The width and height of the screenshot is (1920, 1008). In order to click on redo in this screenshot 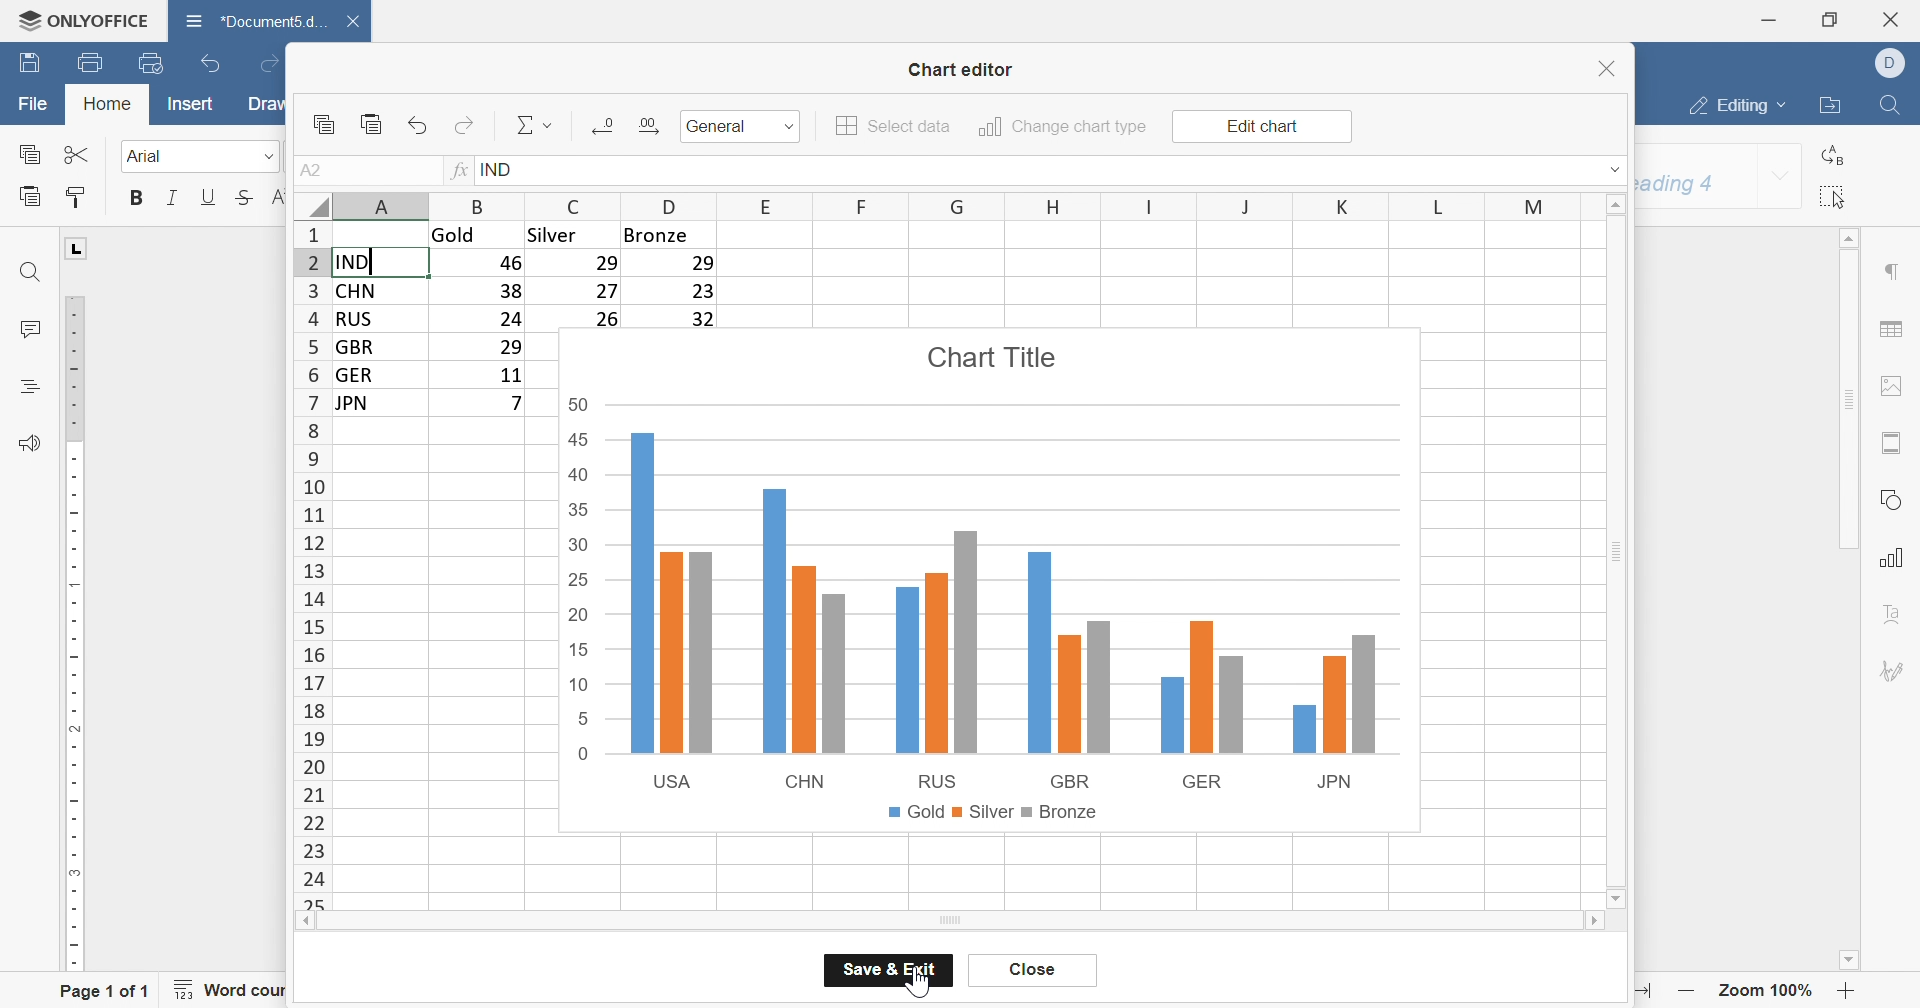, I will do `click(465, 125)`.